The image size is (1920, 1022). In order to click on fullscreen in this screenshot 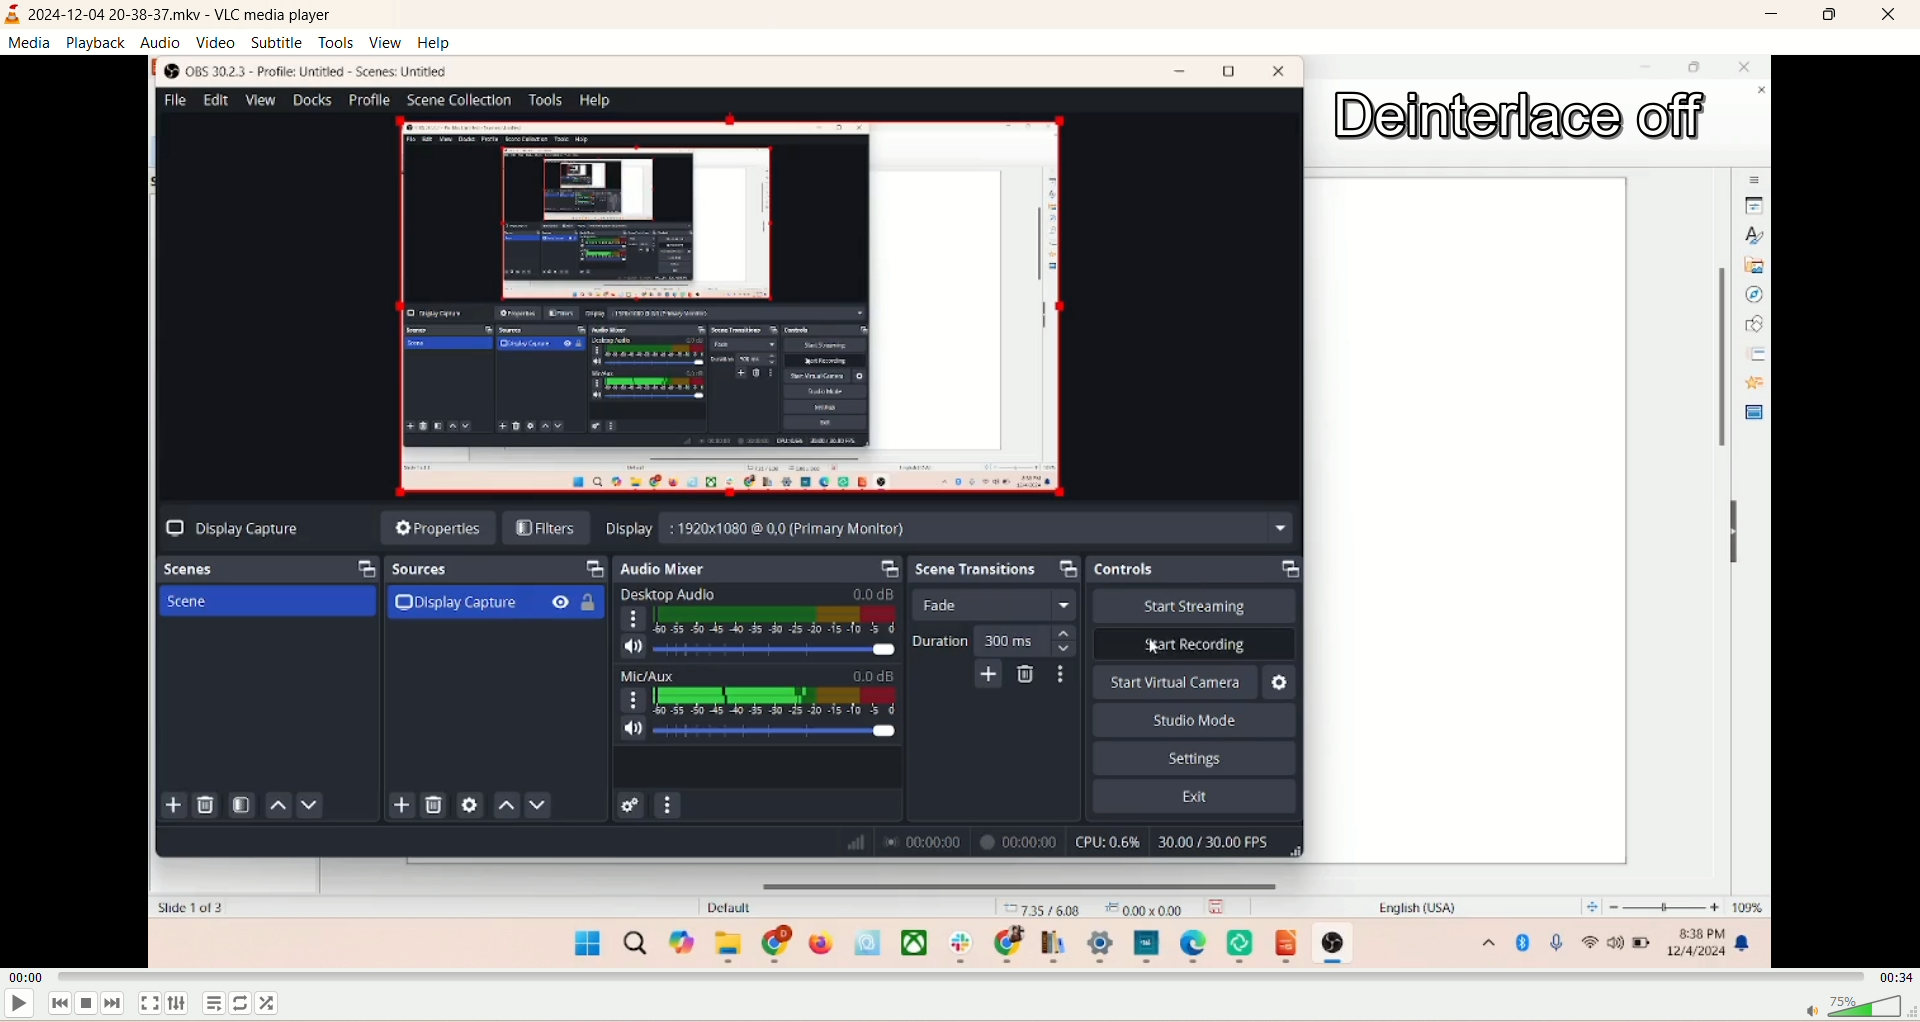, I will do `click(149, 1004)`.